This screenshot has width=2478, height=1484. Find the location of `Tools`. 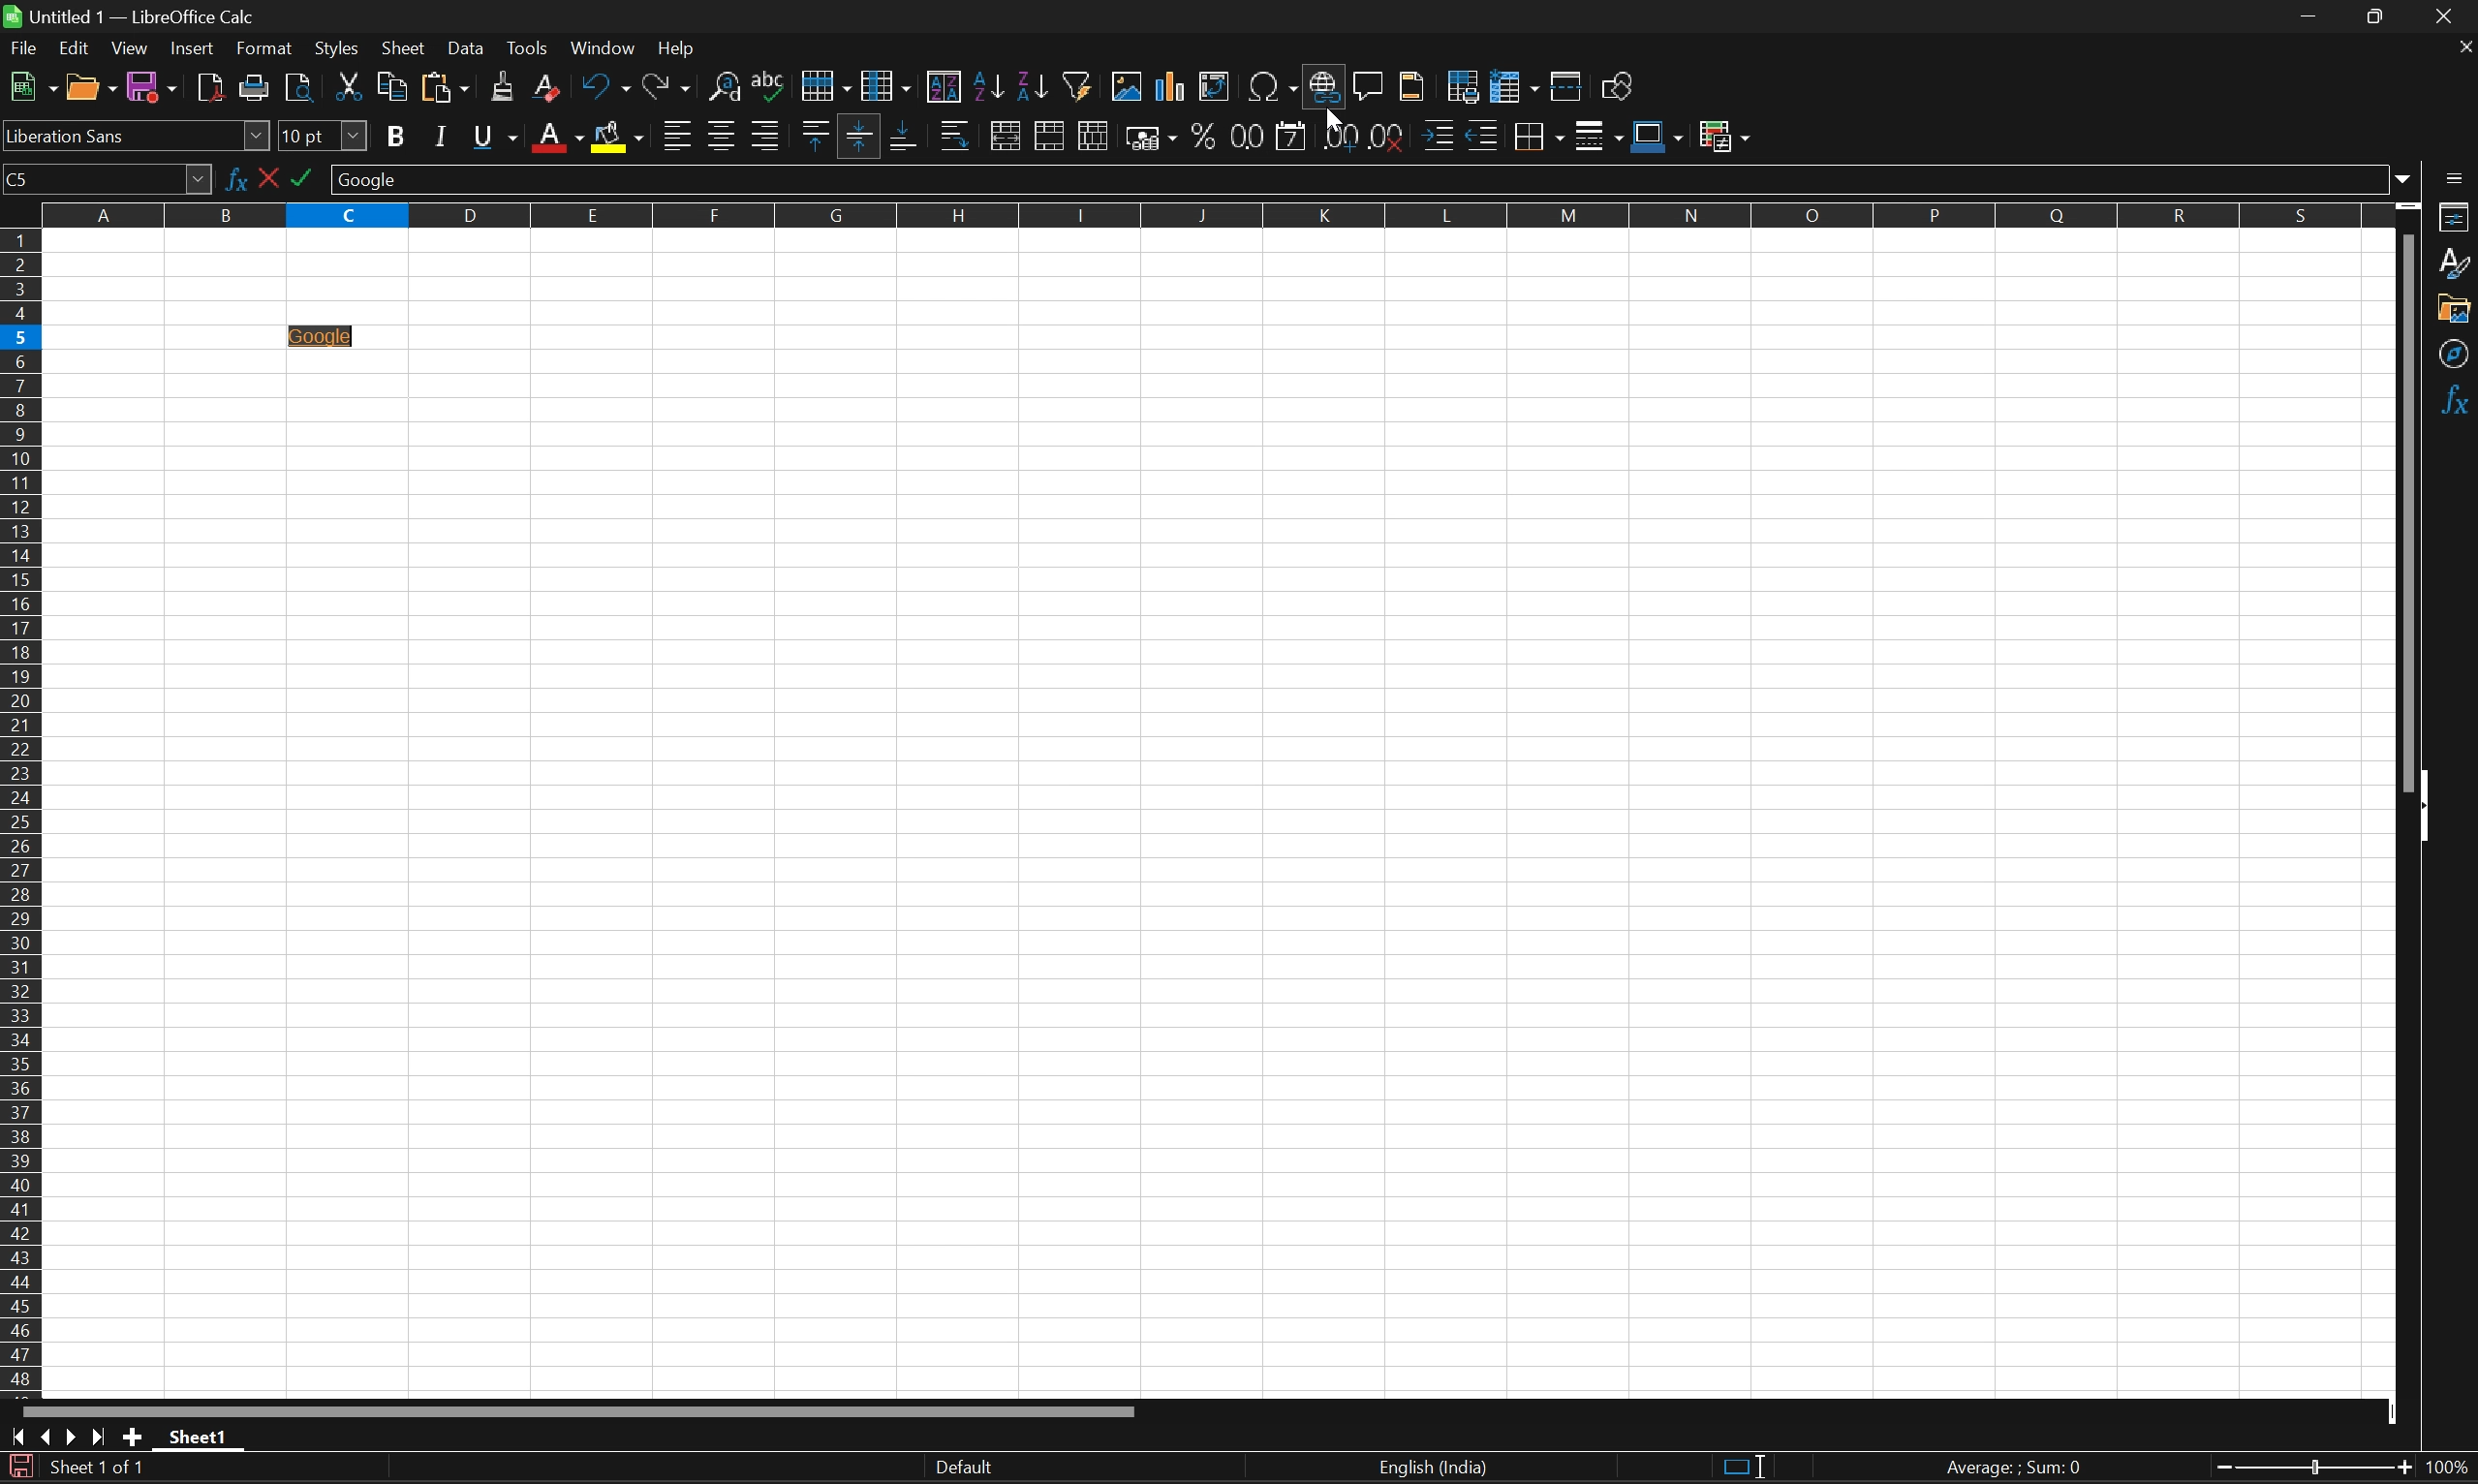

Tools is located at coordinates (532, 49).